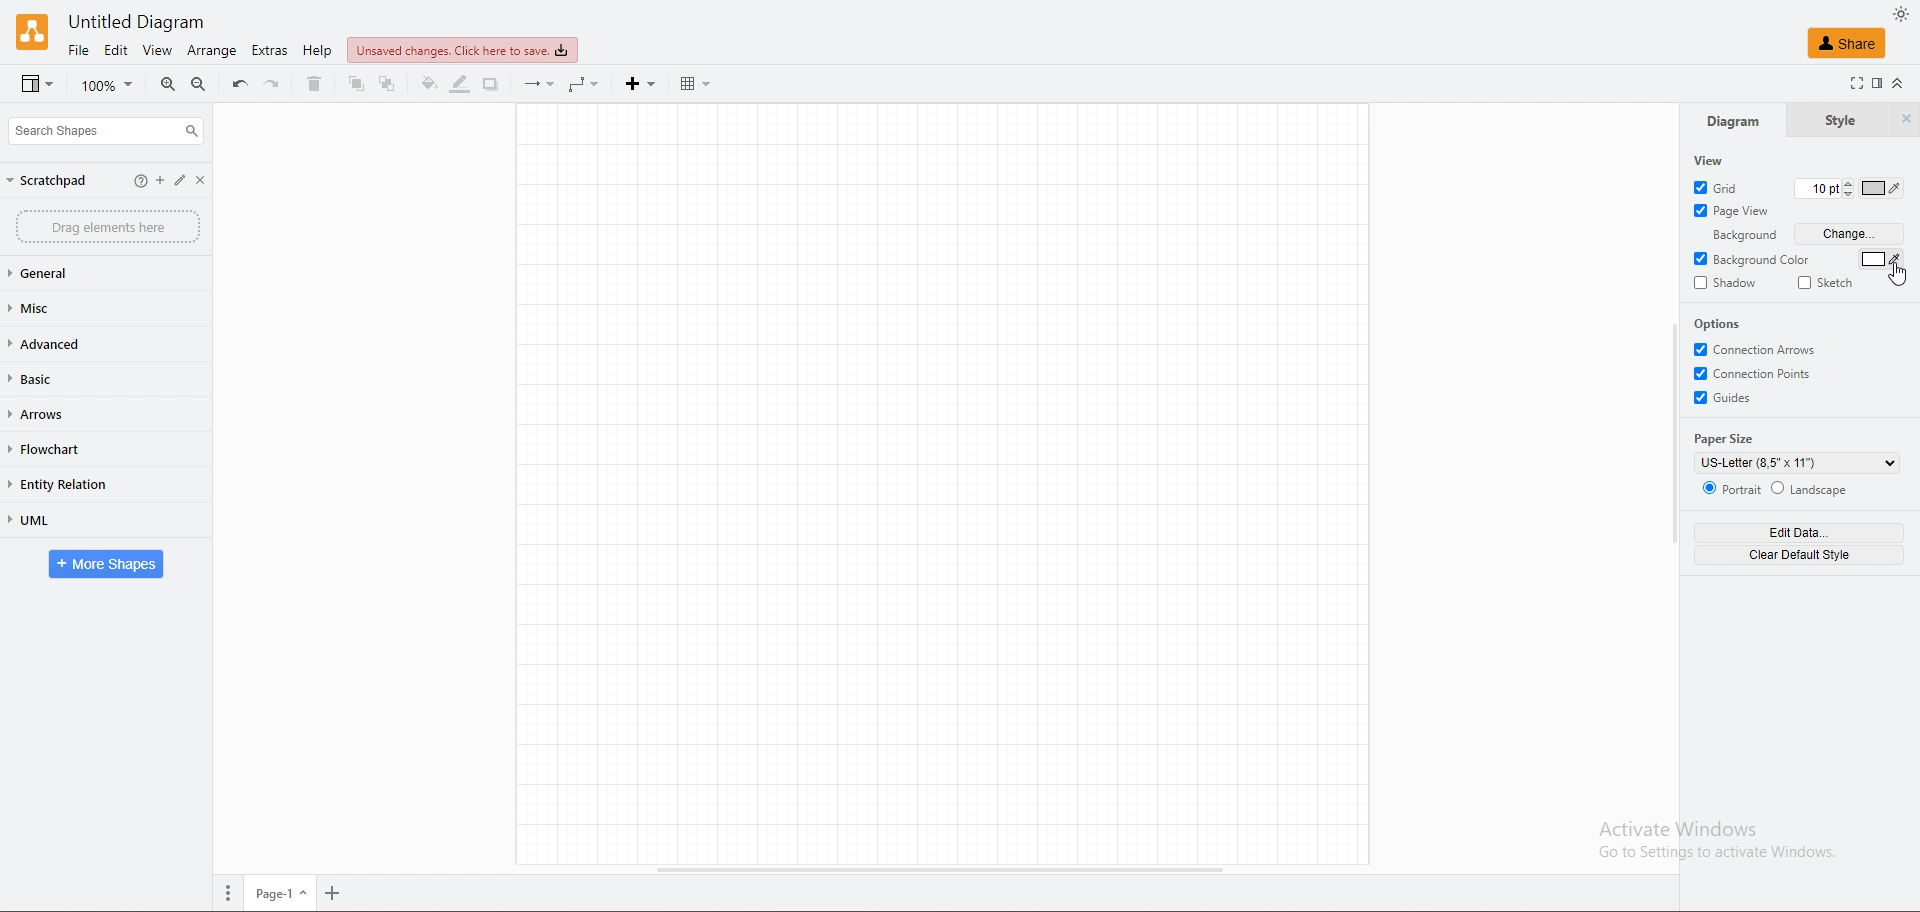  I want to click on waypoint, so click(587, 84).